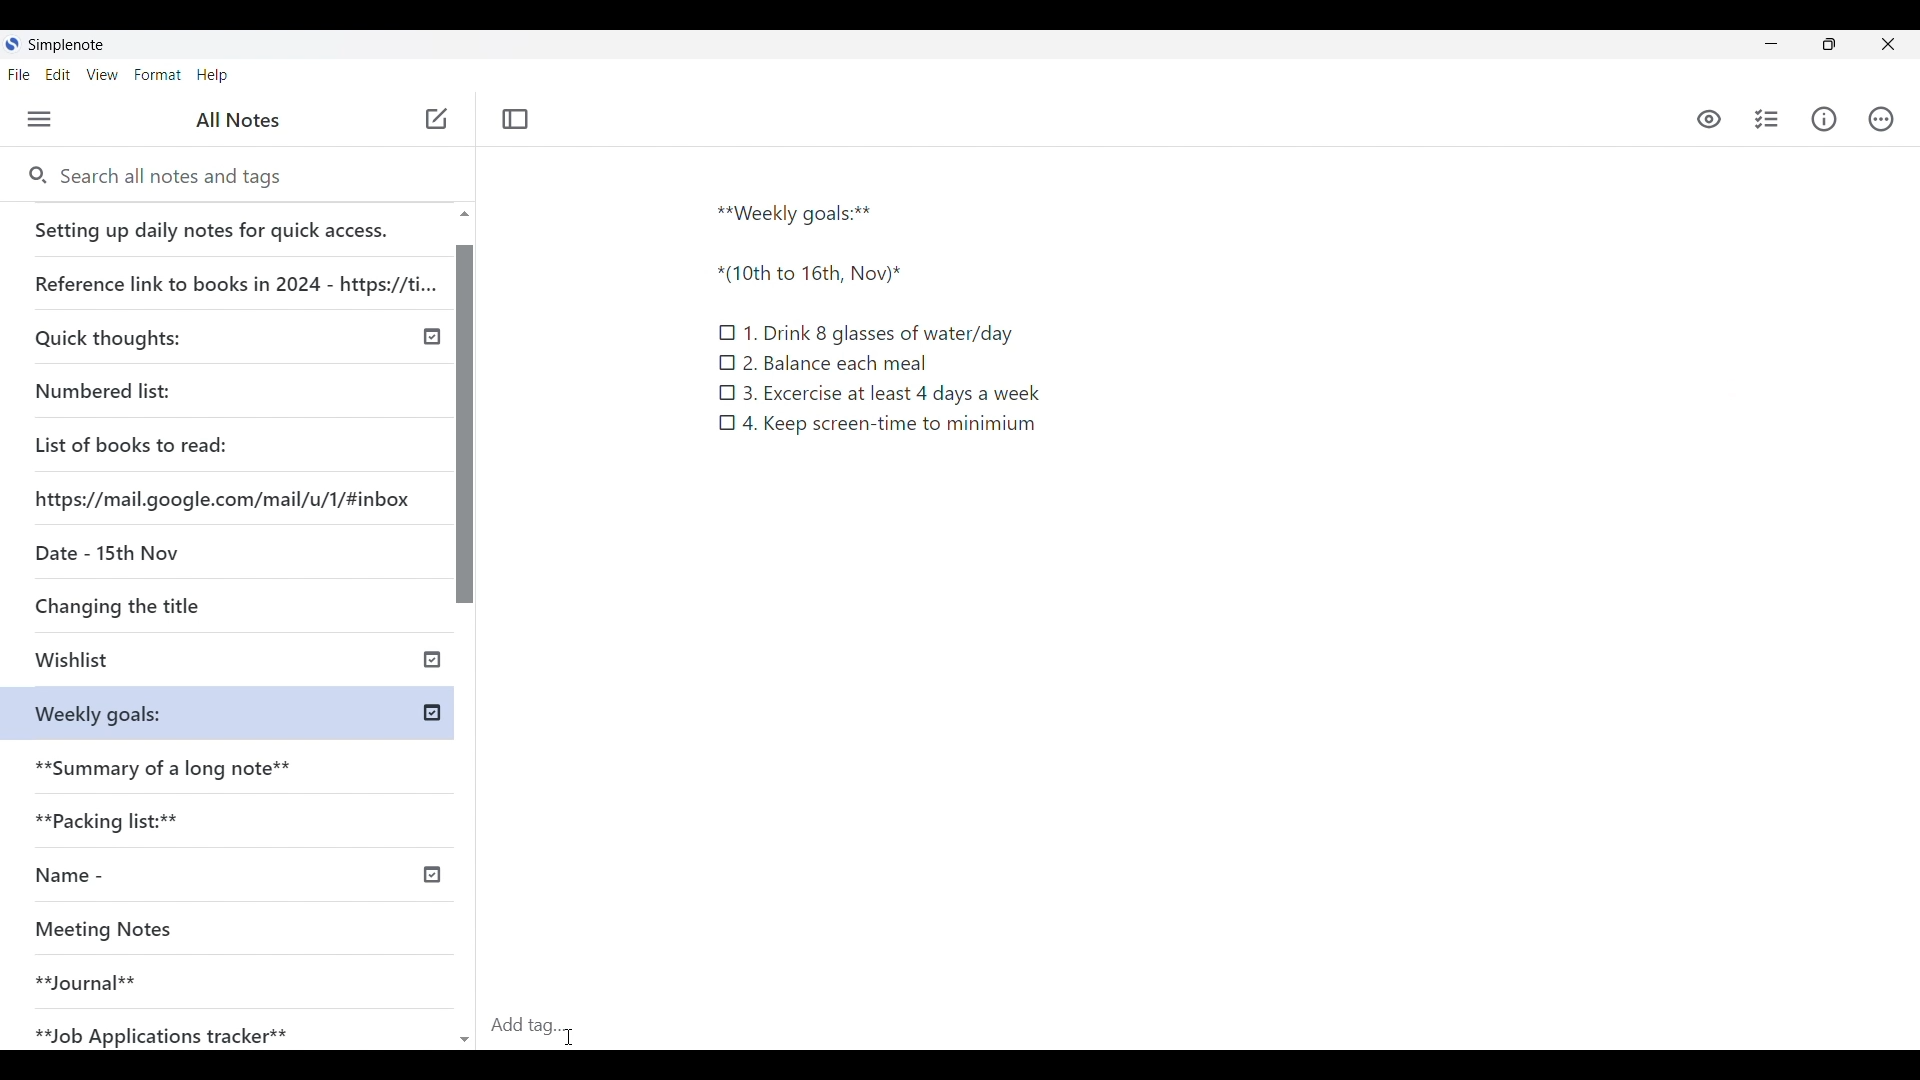 This screenshot has height=1080, width=1920. What do you see at coordinates (516, 120) in the screenshot?
I see `Toggle focus mode` at bounding box center [516, 120].